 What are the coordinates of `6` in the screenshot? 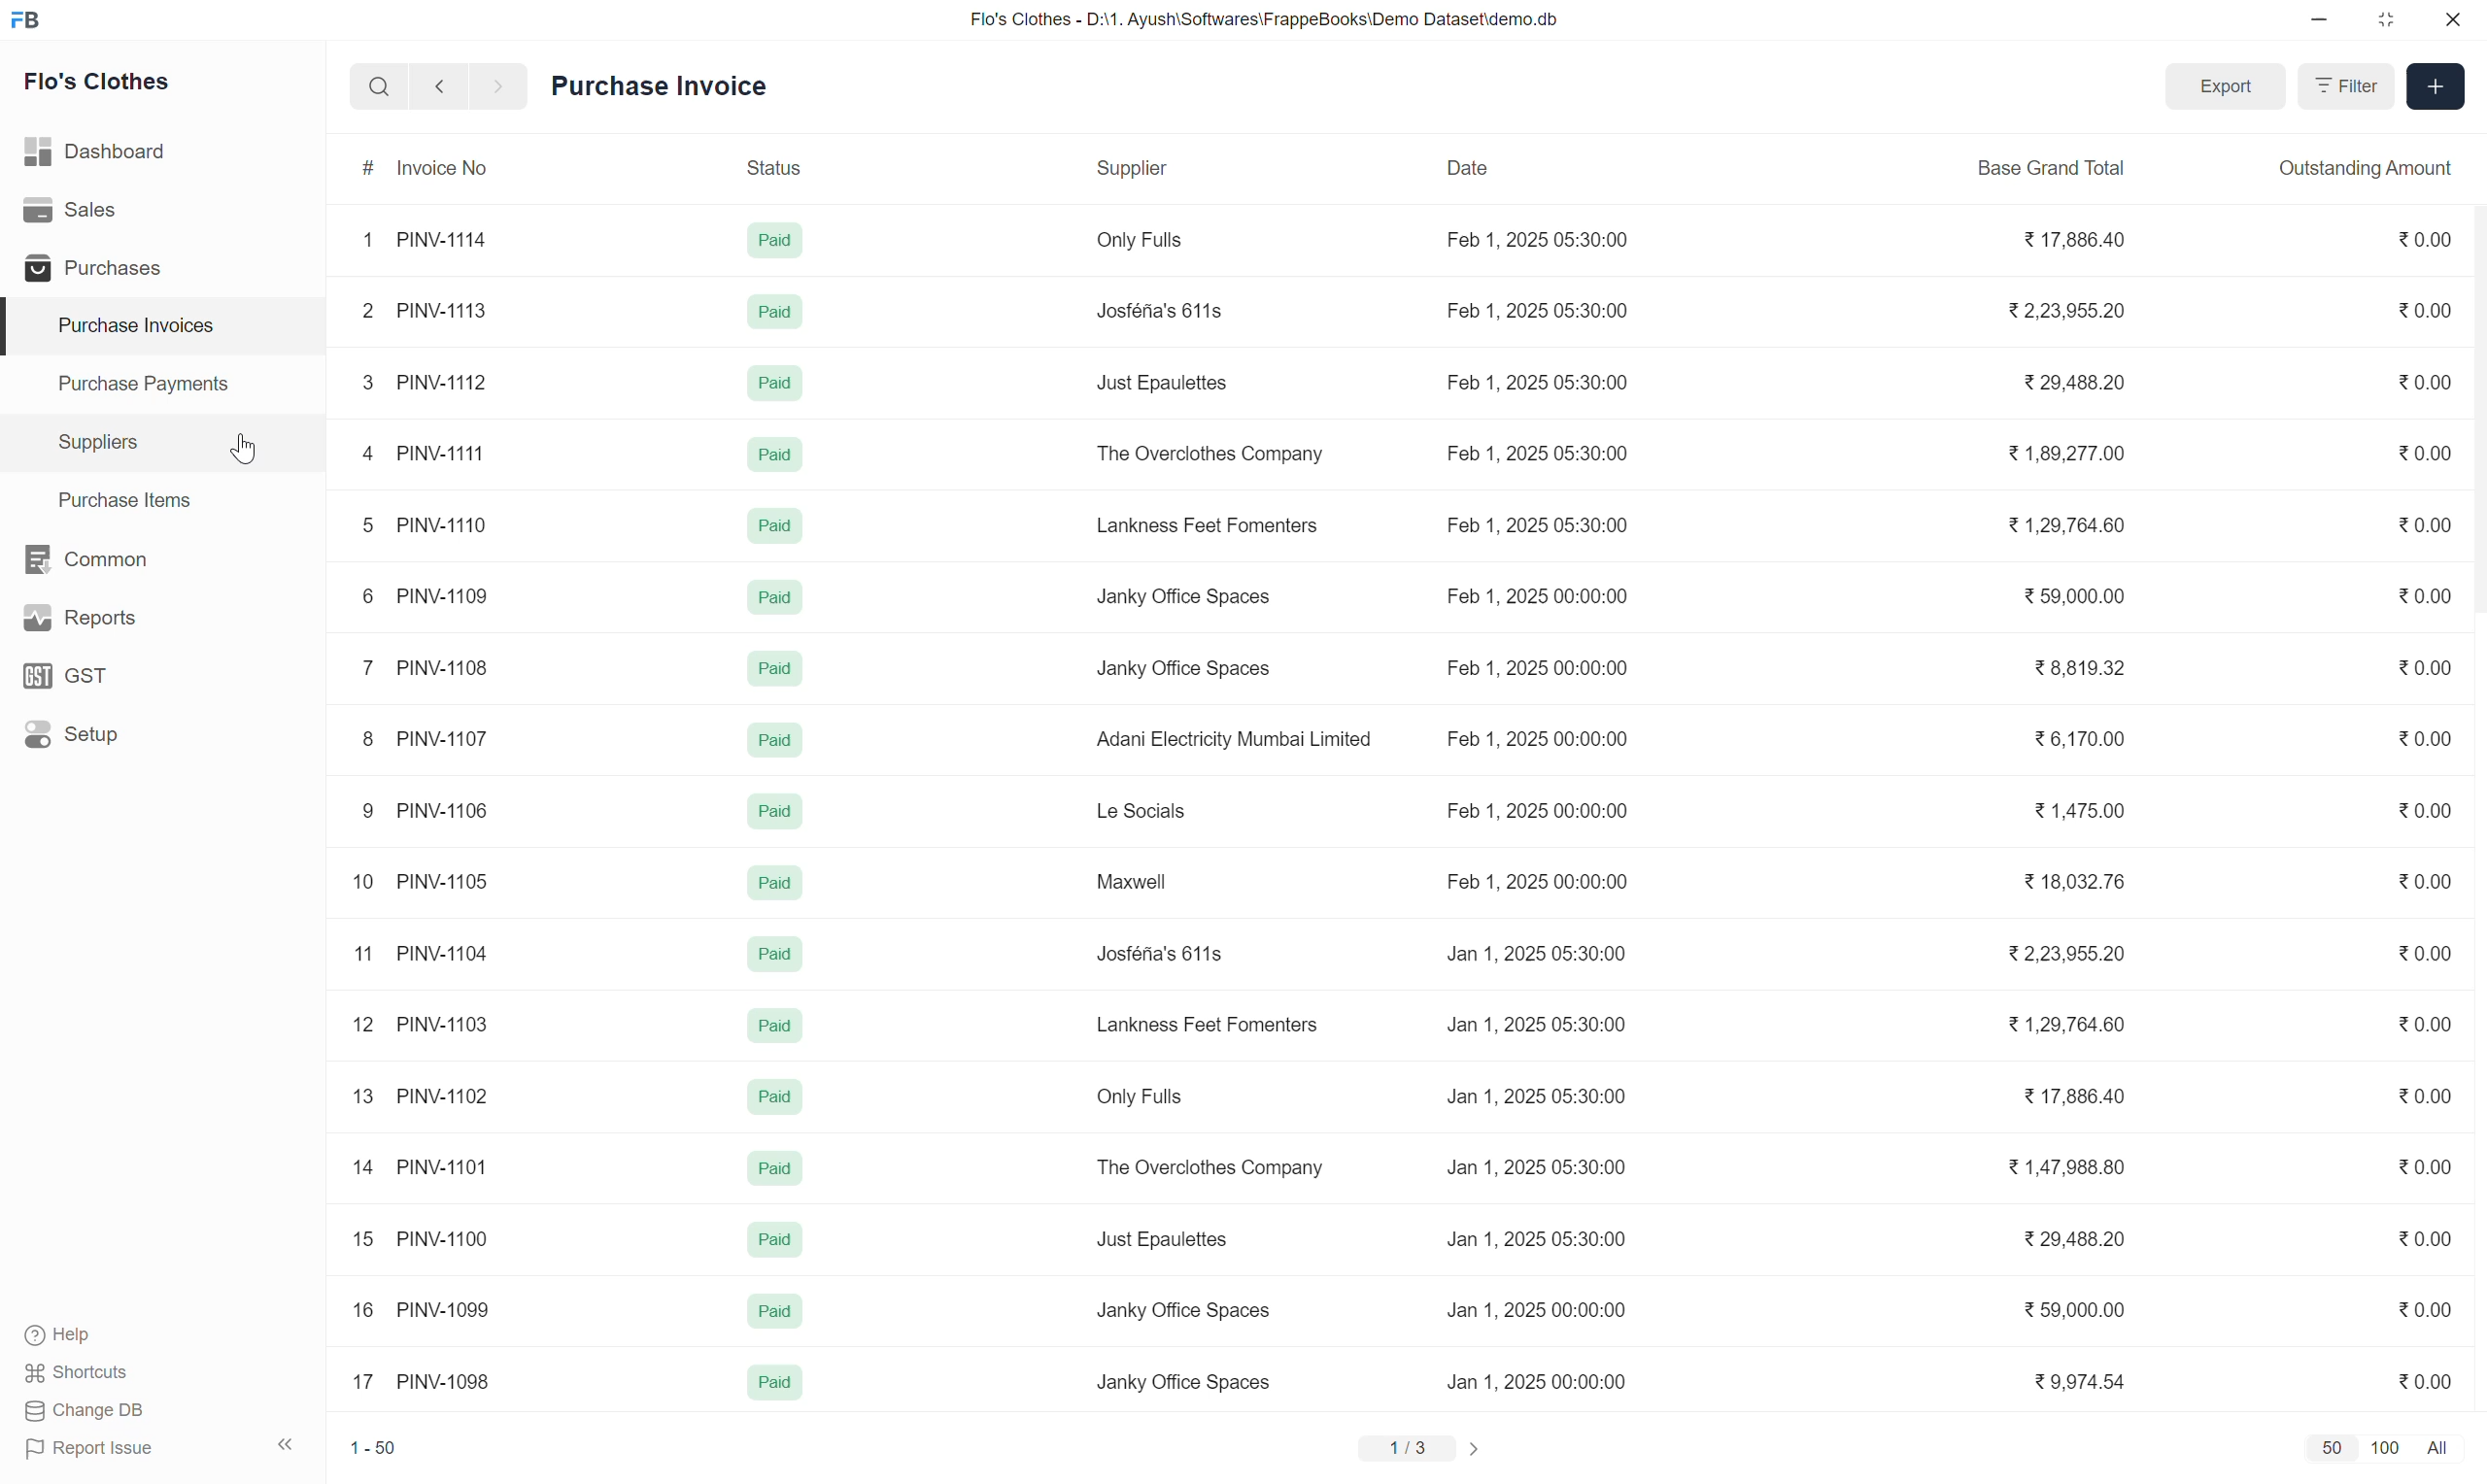 It's located at (366, 595).